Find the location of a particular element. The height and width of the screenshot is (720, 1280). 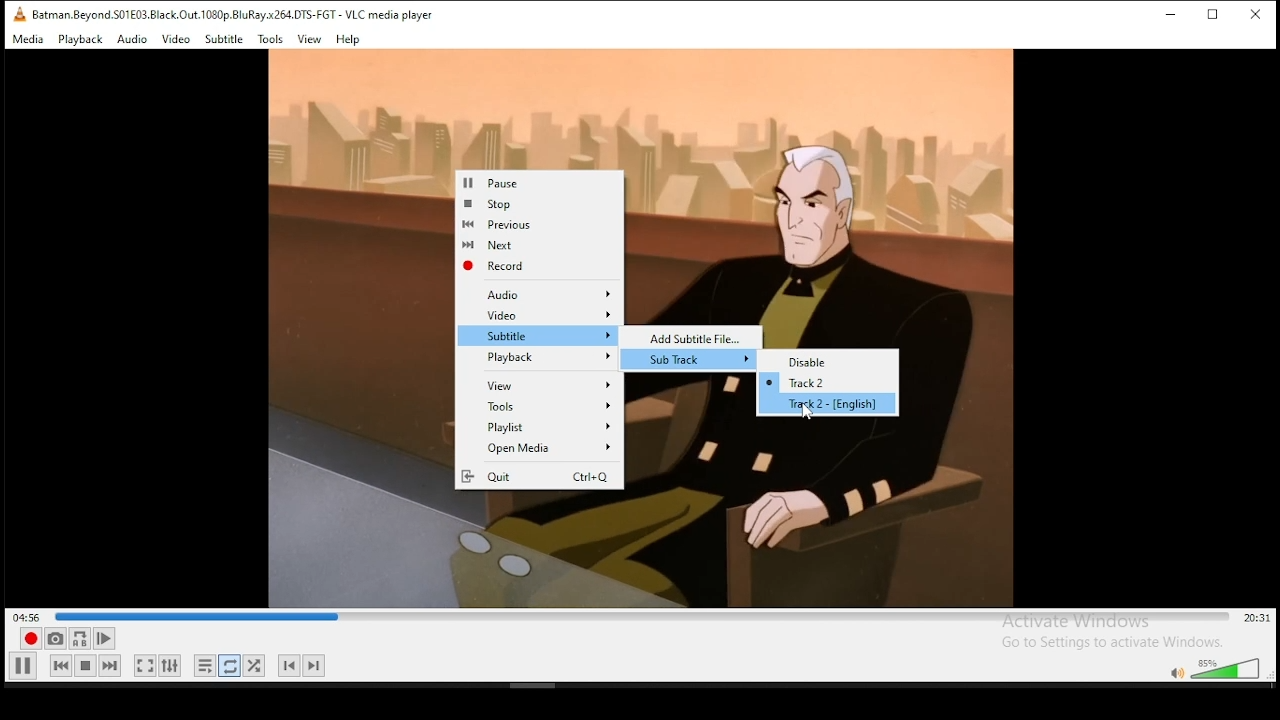

settings is located at coordinates (175, 665).